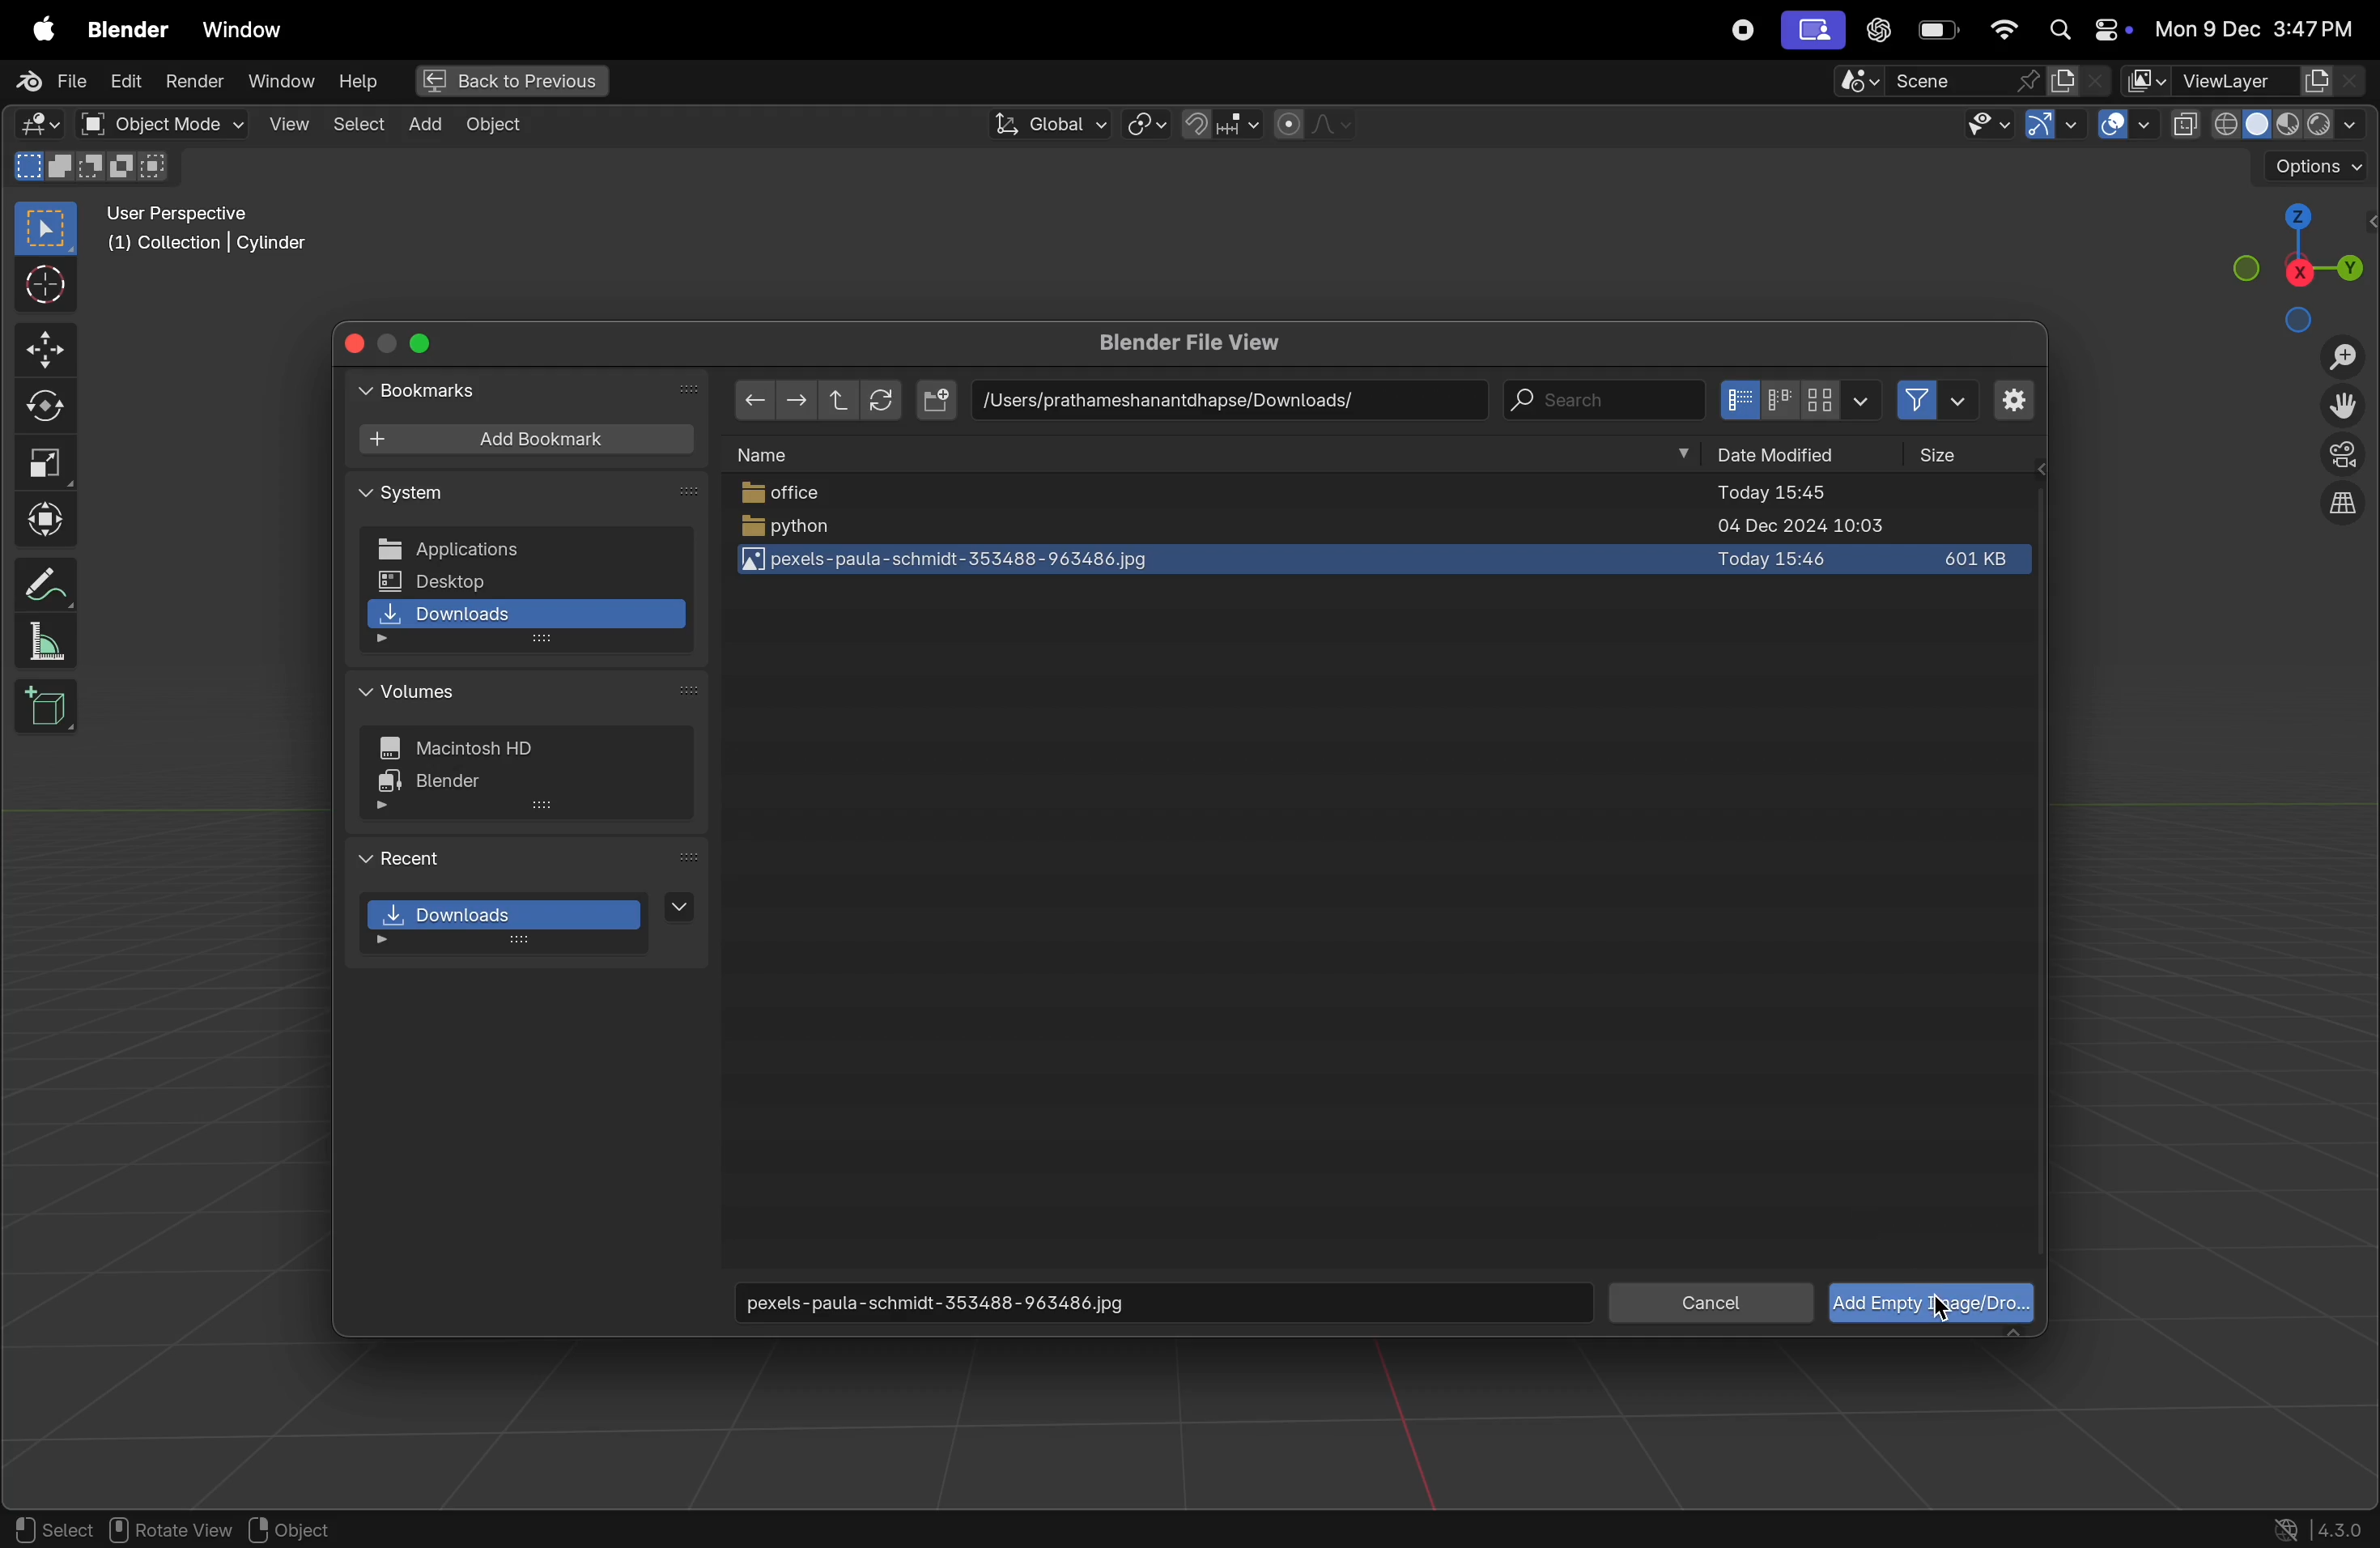  Describe the element at coordinates (1738, 30) in the screenshot. I see `record` at that location.